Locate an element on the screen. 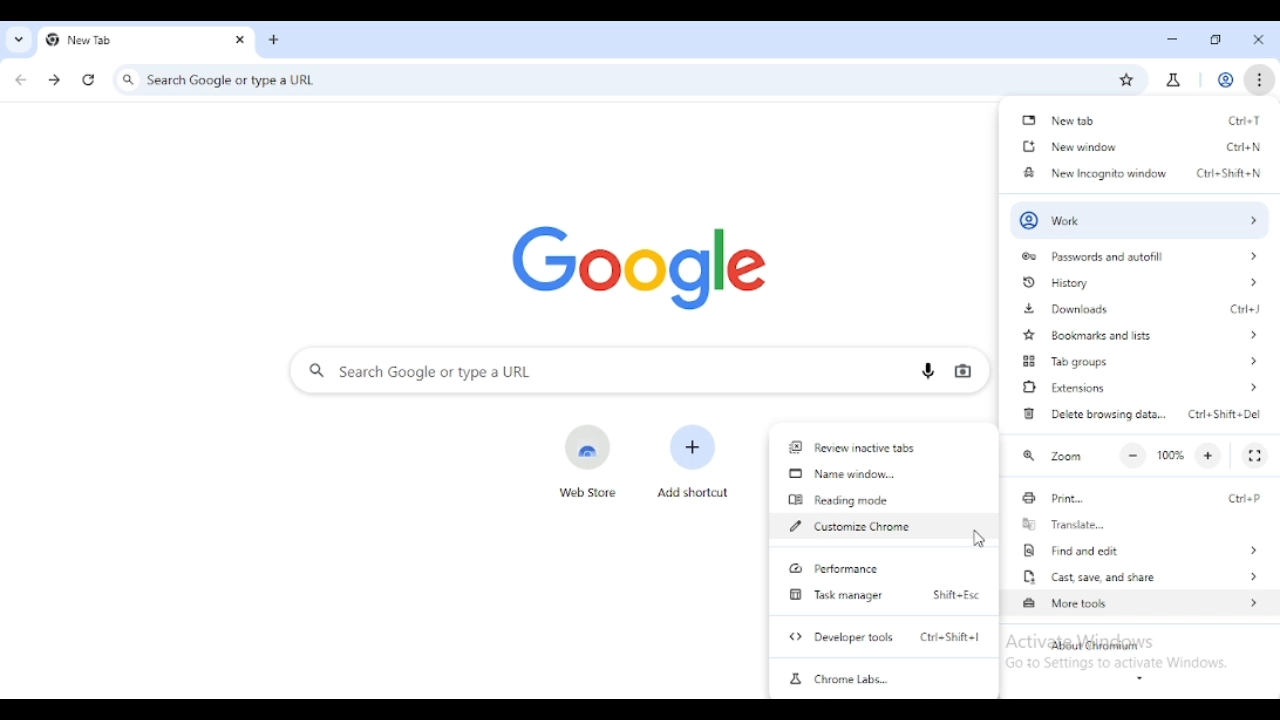  full screen is located at coordinates (1254, 456).